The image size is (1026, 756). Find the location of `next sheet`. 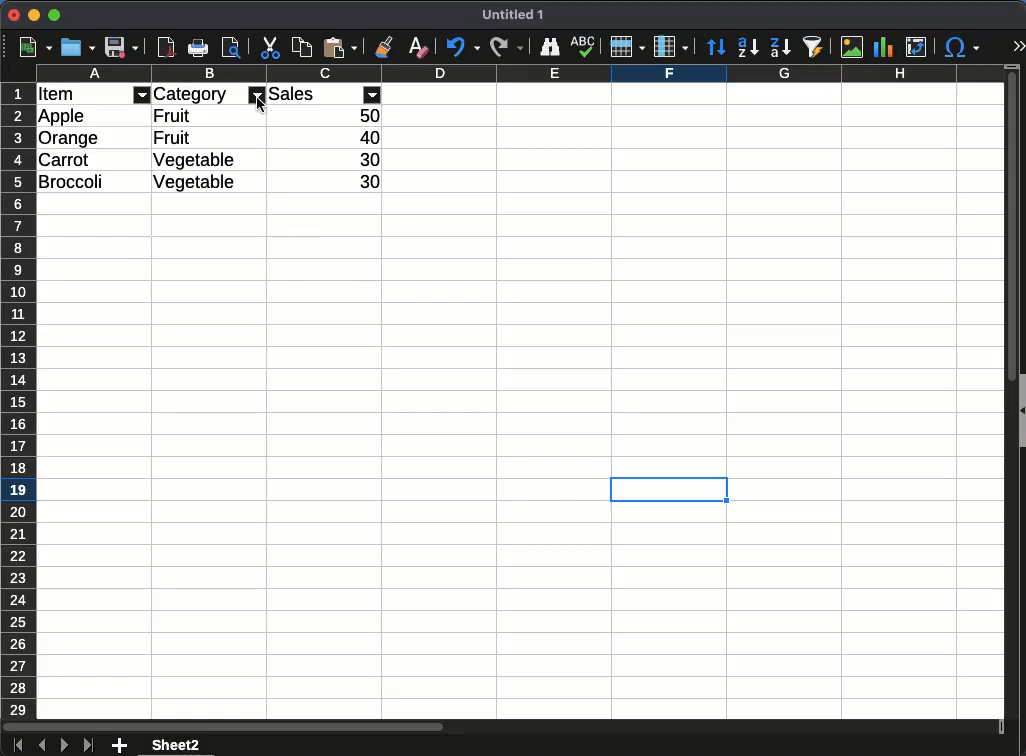

next sheet is located at coordinates (64, 746).